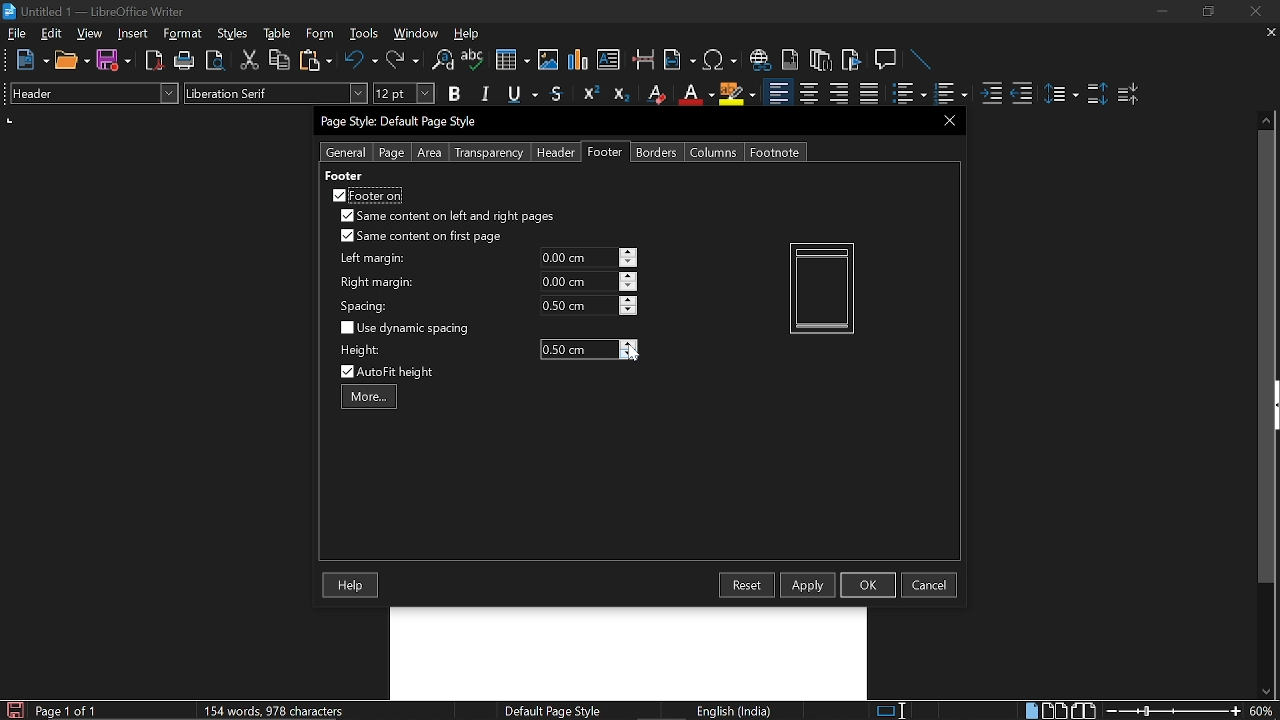  I want to click on Form, so click(321, 34).